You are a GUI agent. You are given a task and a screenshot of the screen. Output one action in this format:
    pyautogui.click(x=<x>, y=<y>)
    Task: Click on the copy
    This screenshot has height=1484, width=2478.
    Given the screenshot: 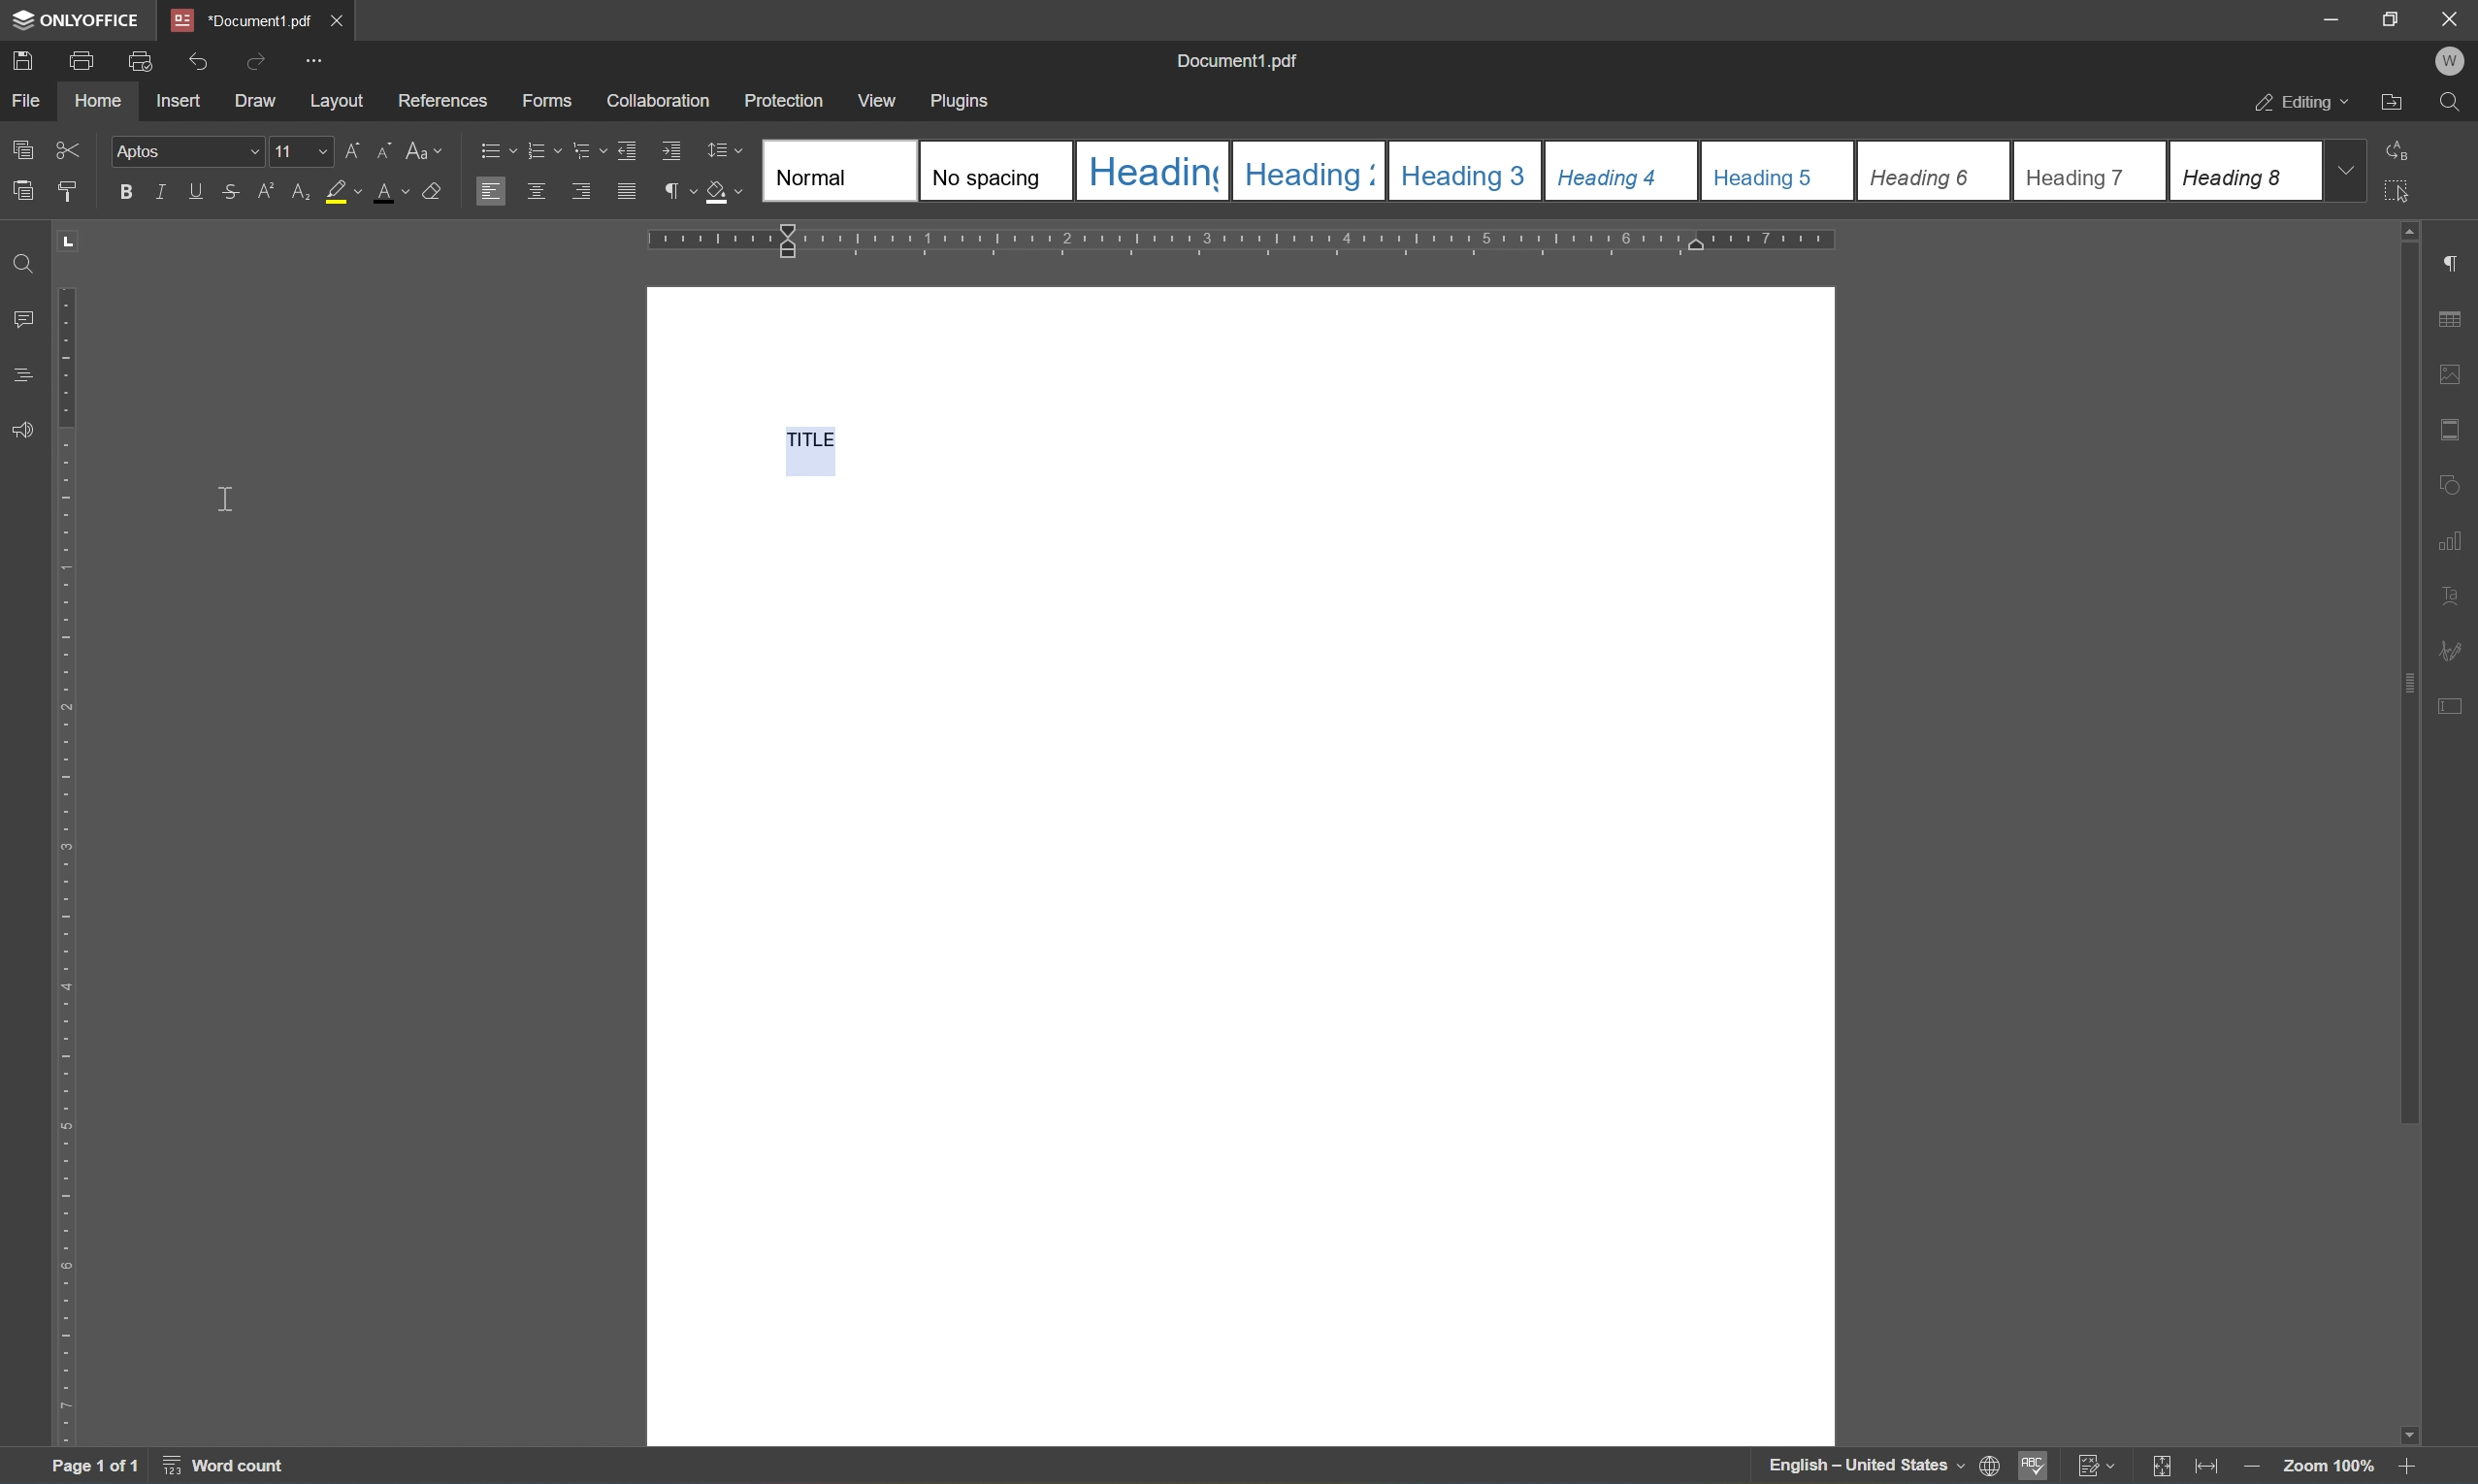 What is the action you would take?
    pyautogui.click(x=17, y=151)
    